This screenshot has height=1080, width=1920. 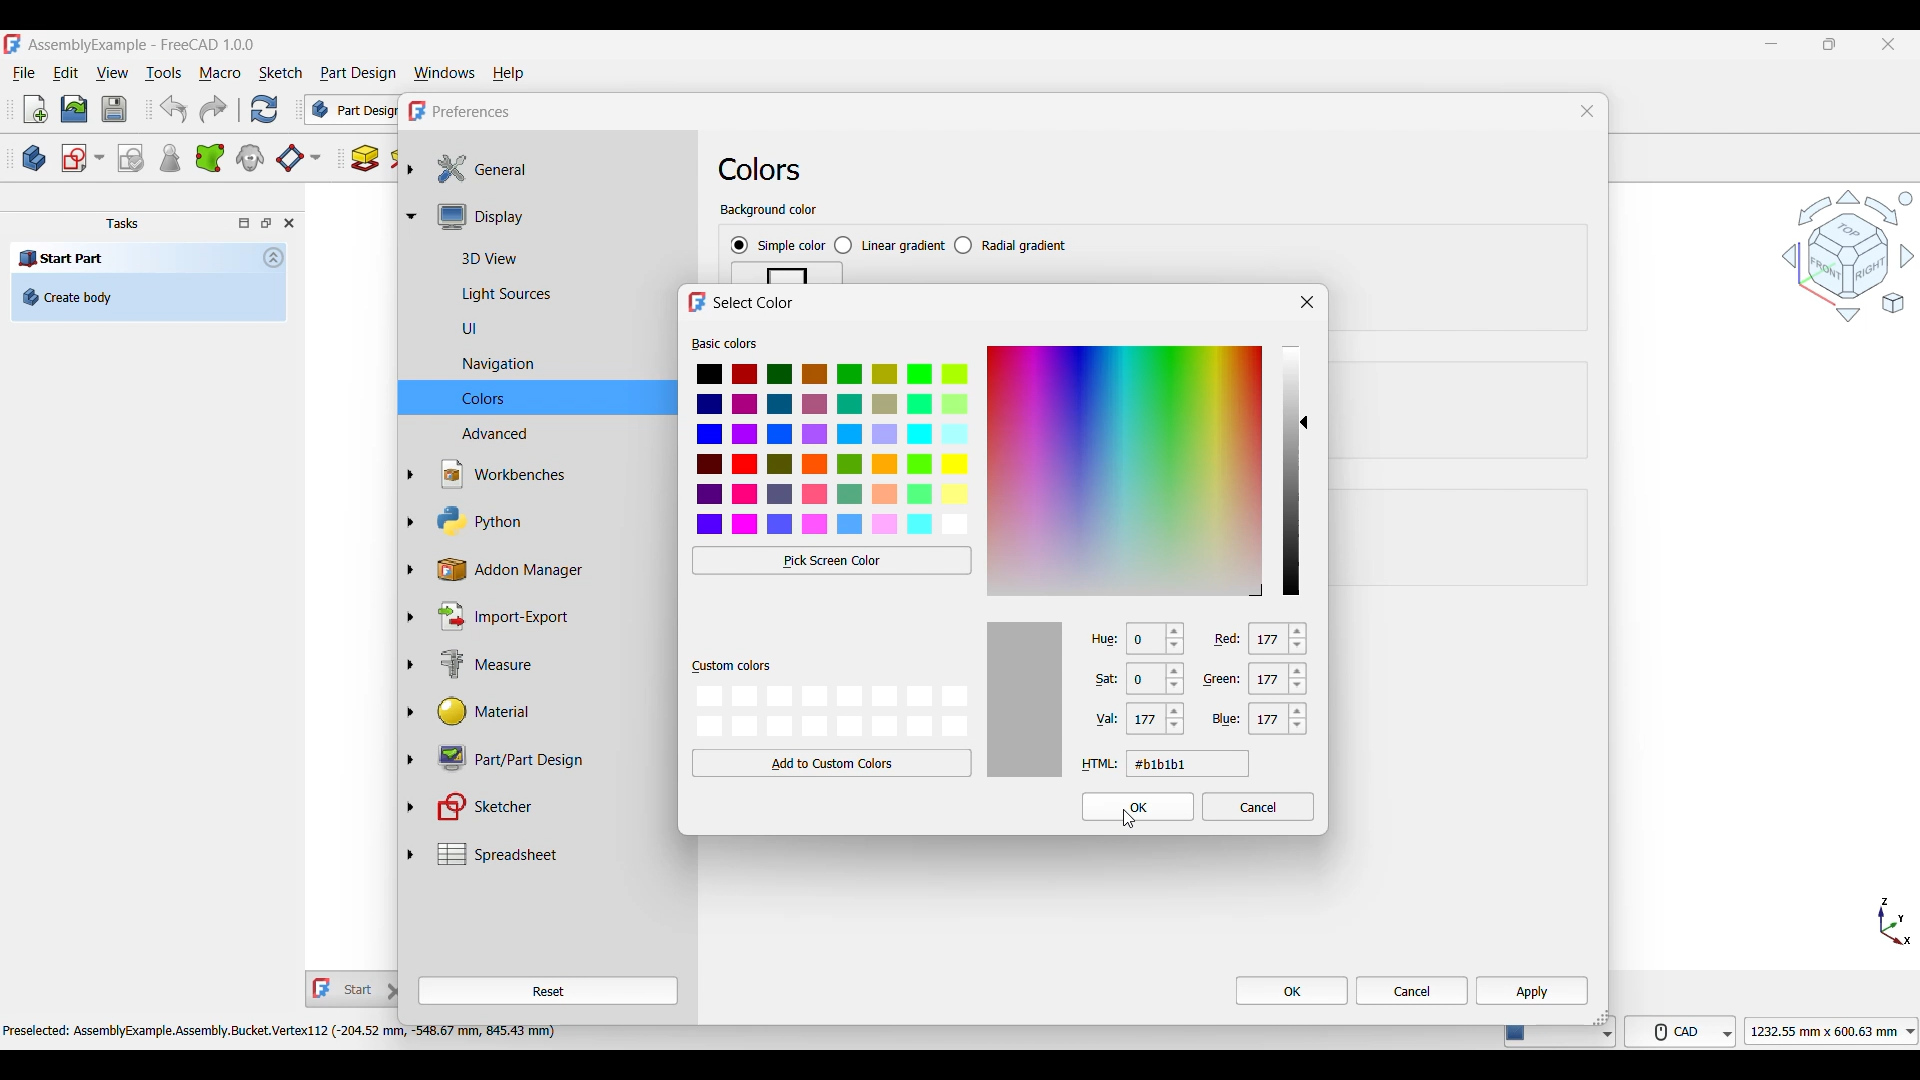 I want to click on Open, so click(x=74, y=109).